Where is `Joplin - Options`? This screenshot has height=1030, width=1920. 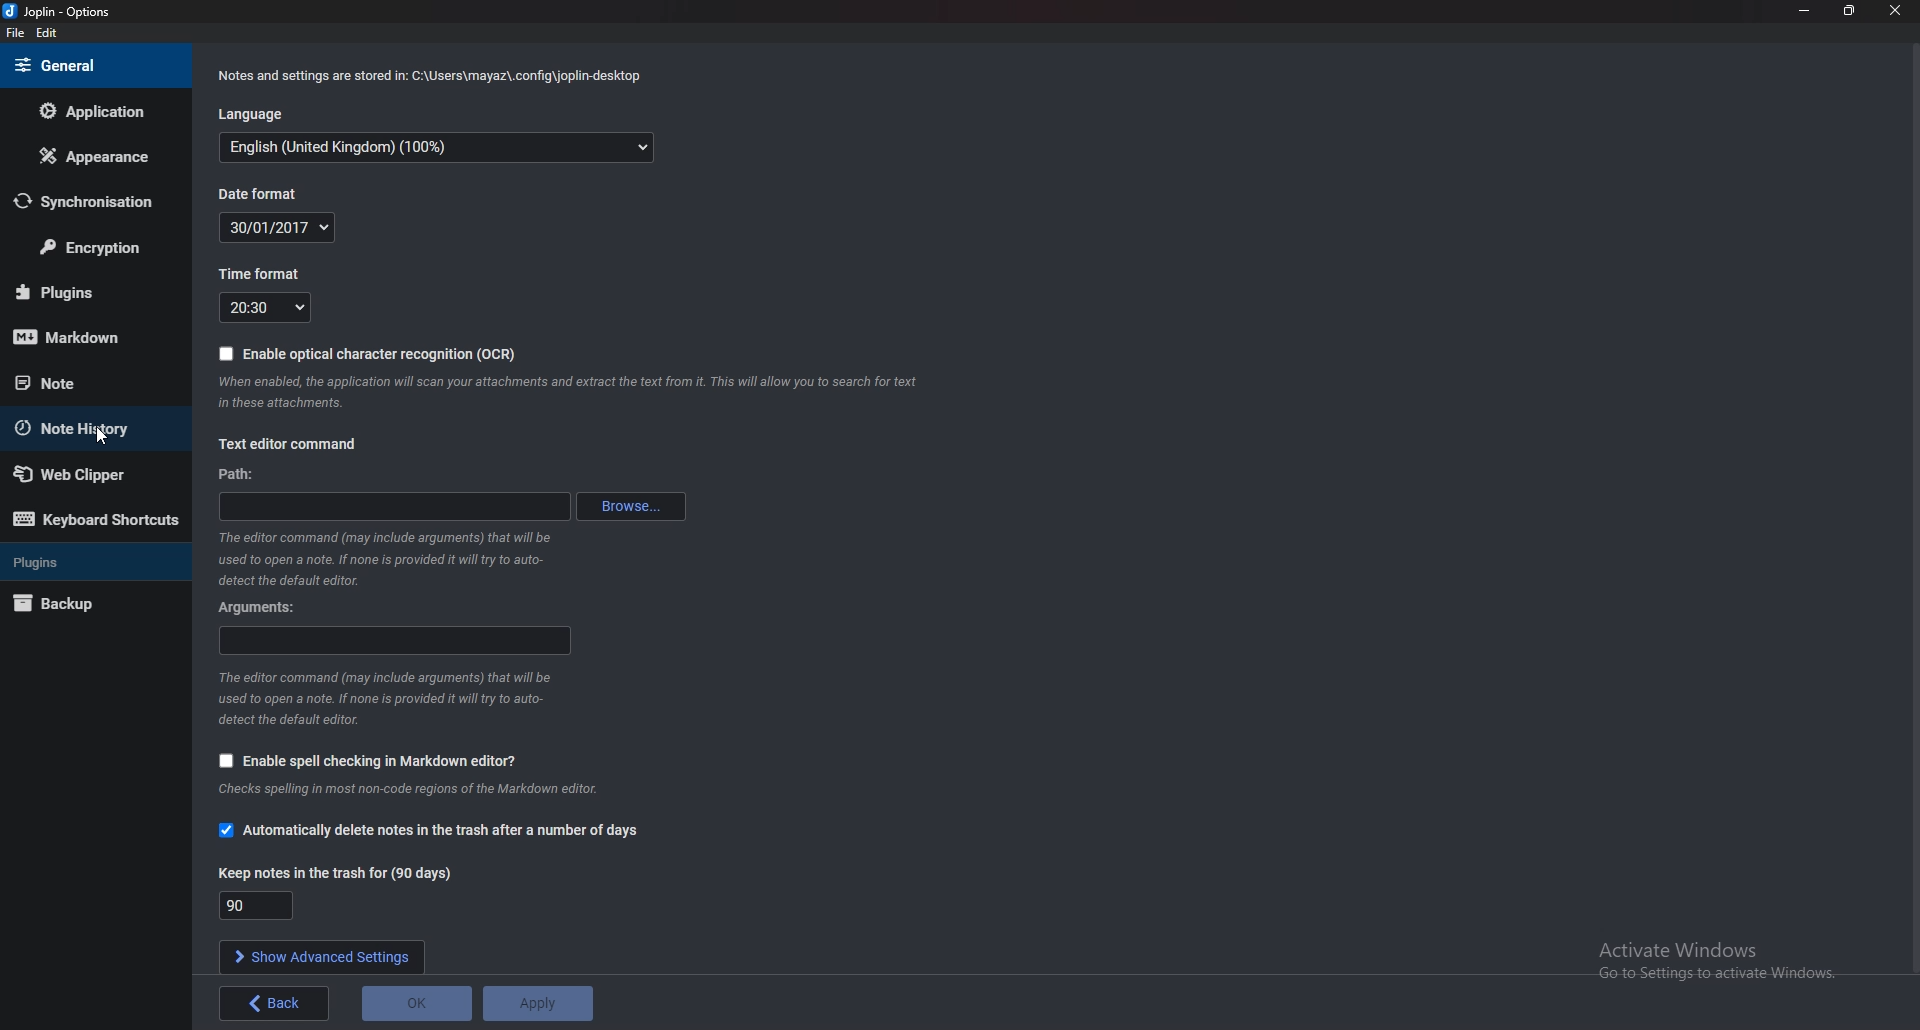 Joplin - Options is located at coordinates (62, 12).